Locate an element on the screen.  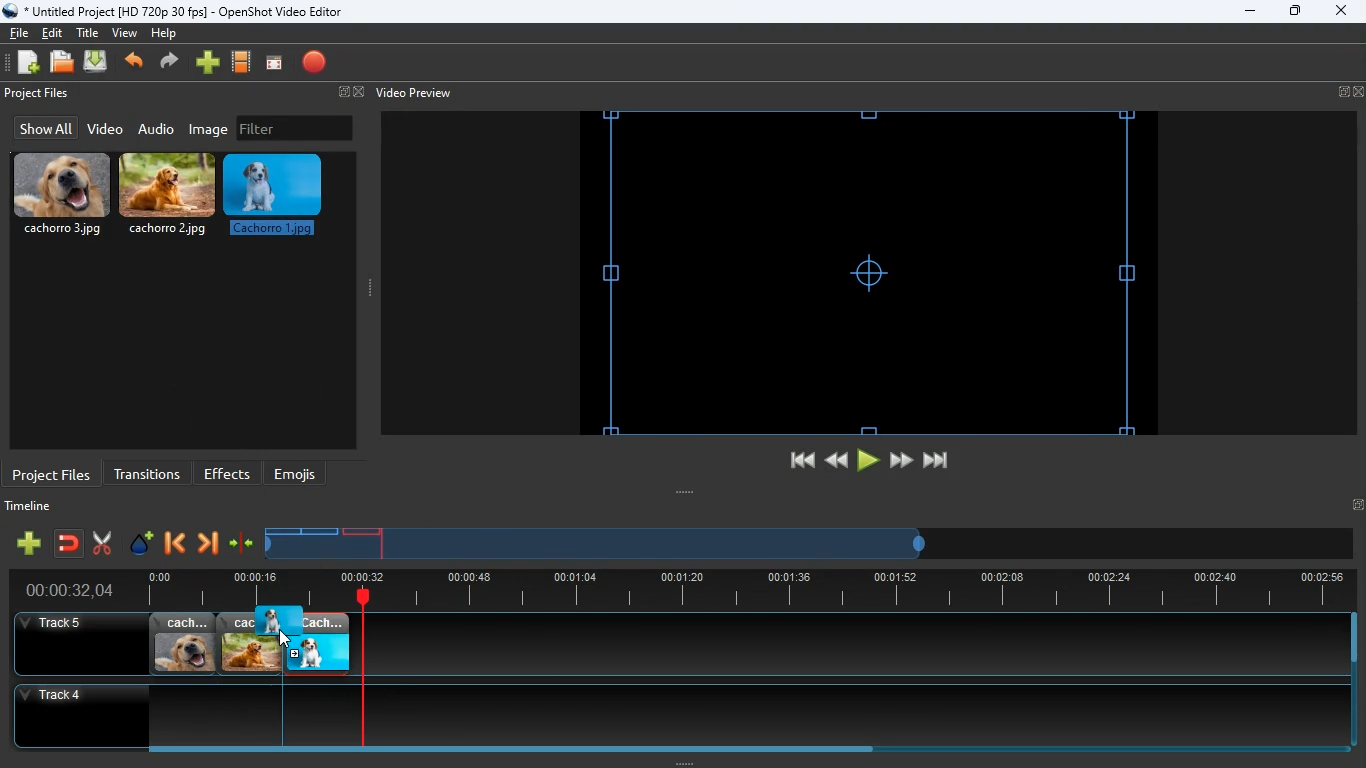
timeline is located at coordinates (33, 509).